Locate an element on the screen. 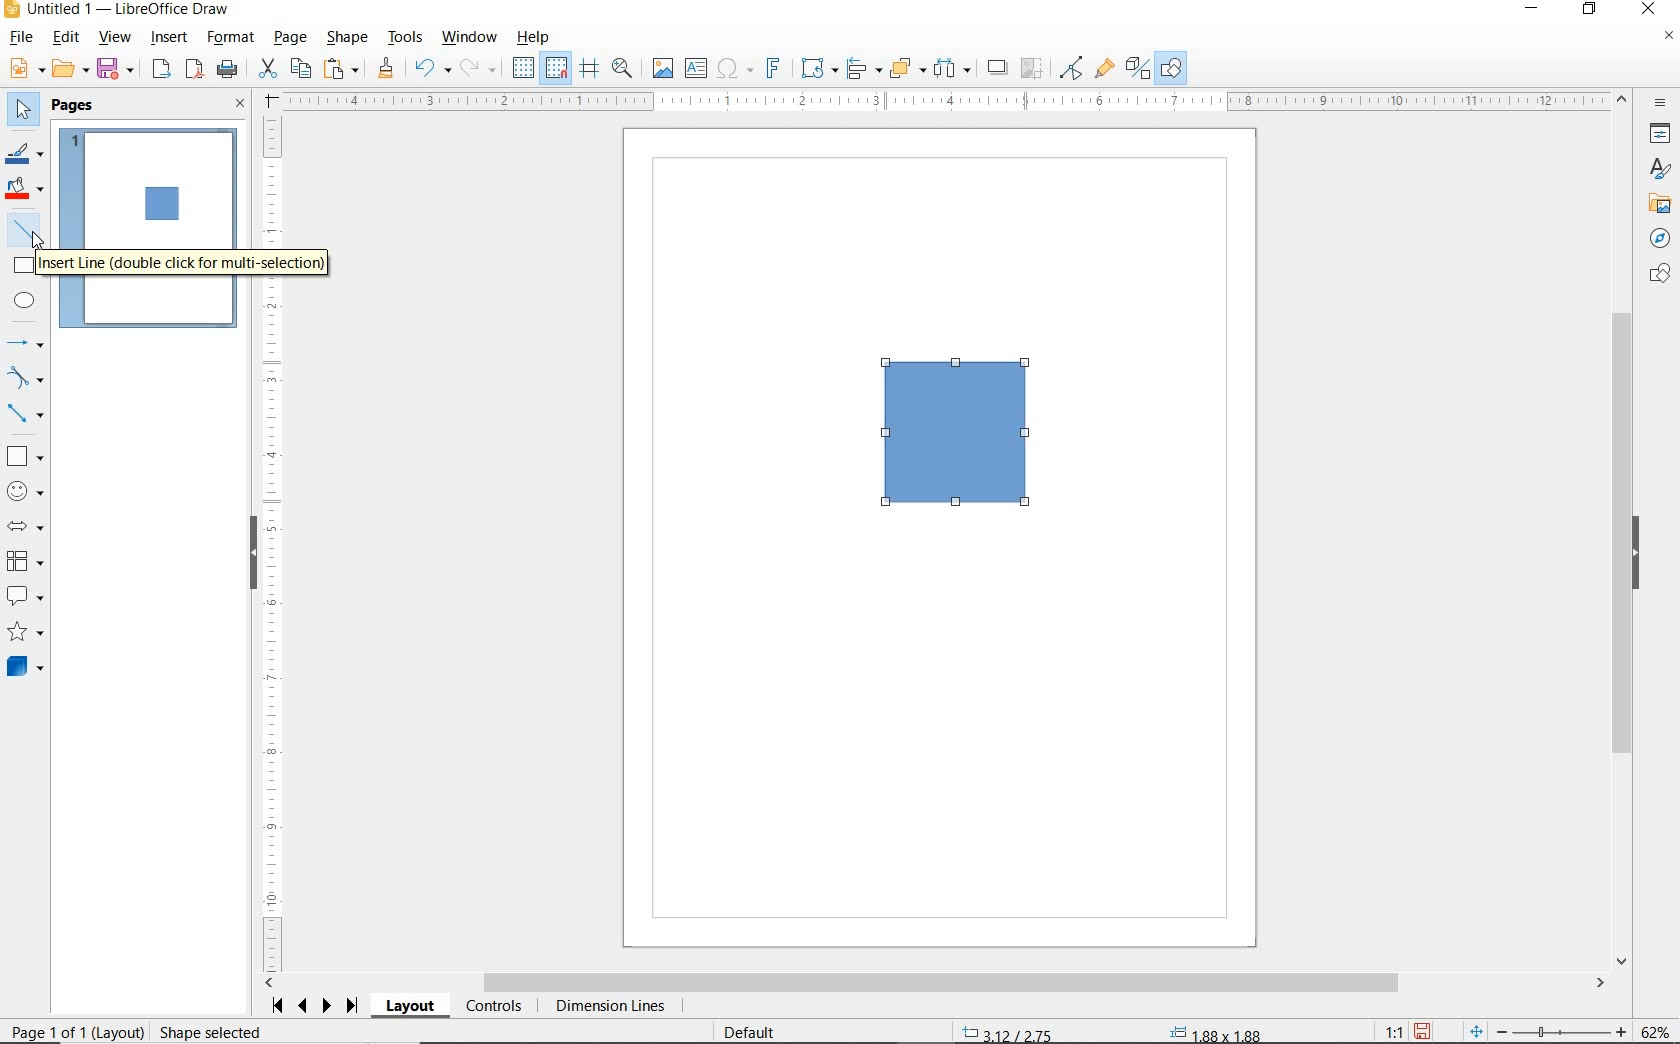 The width and height of the screenshot is (1680, 1044). EXPORT is located at coordinates (162, 71).